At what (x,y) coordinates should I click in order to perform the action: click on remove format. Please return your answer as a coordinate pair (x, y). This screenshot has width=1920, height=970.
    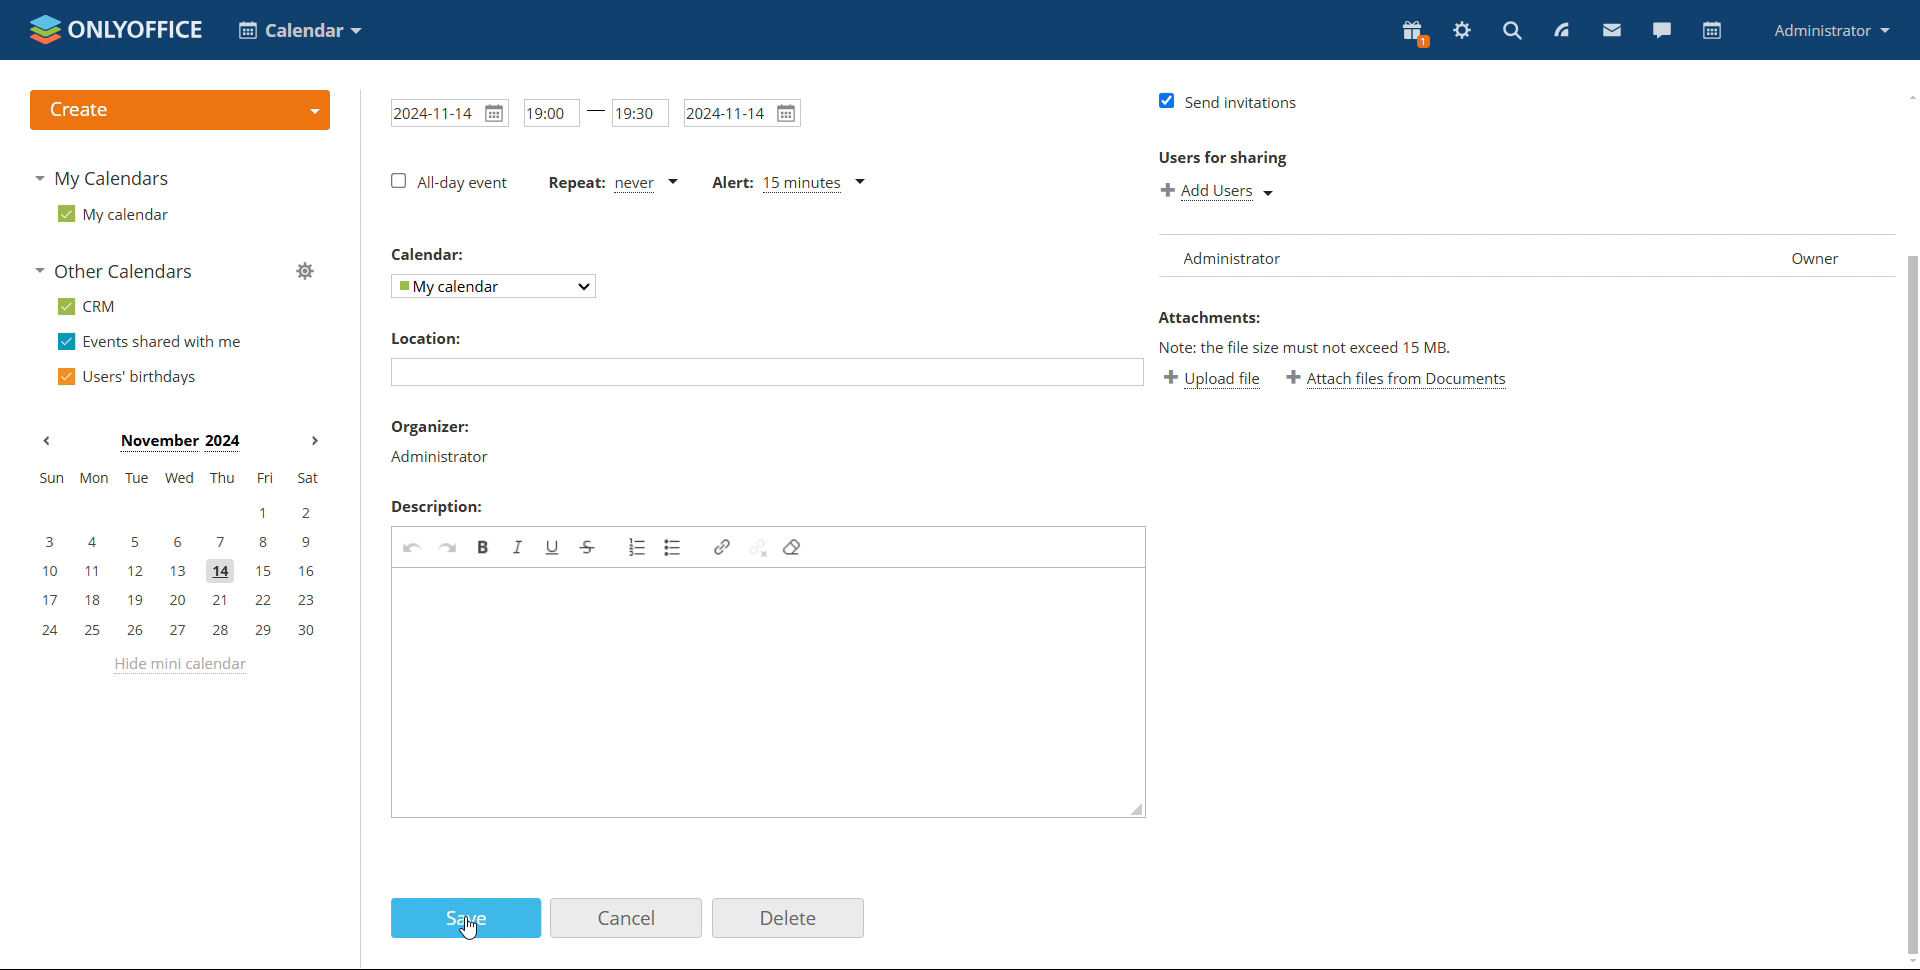
    Looking at the image, I should click on (800, 546).